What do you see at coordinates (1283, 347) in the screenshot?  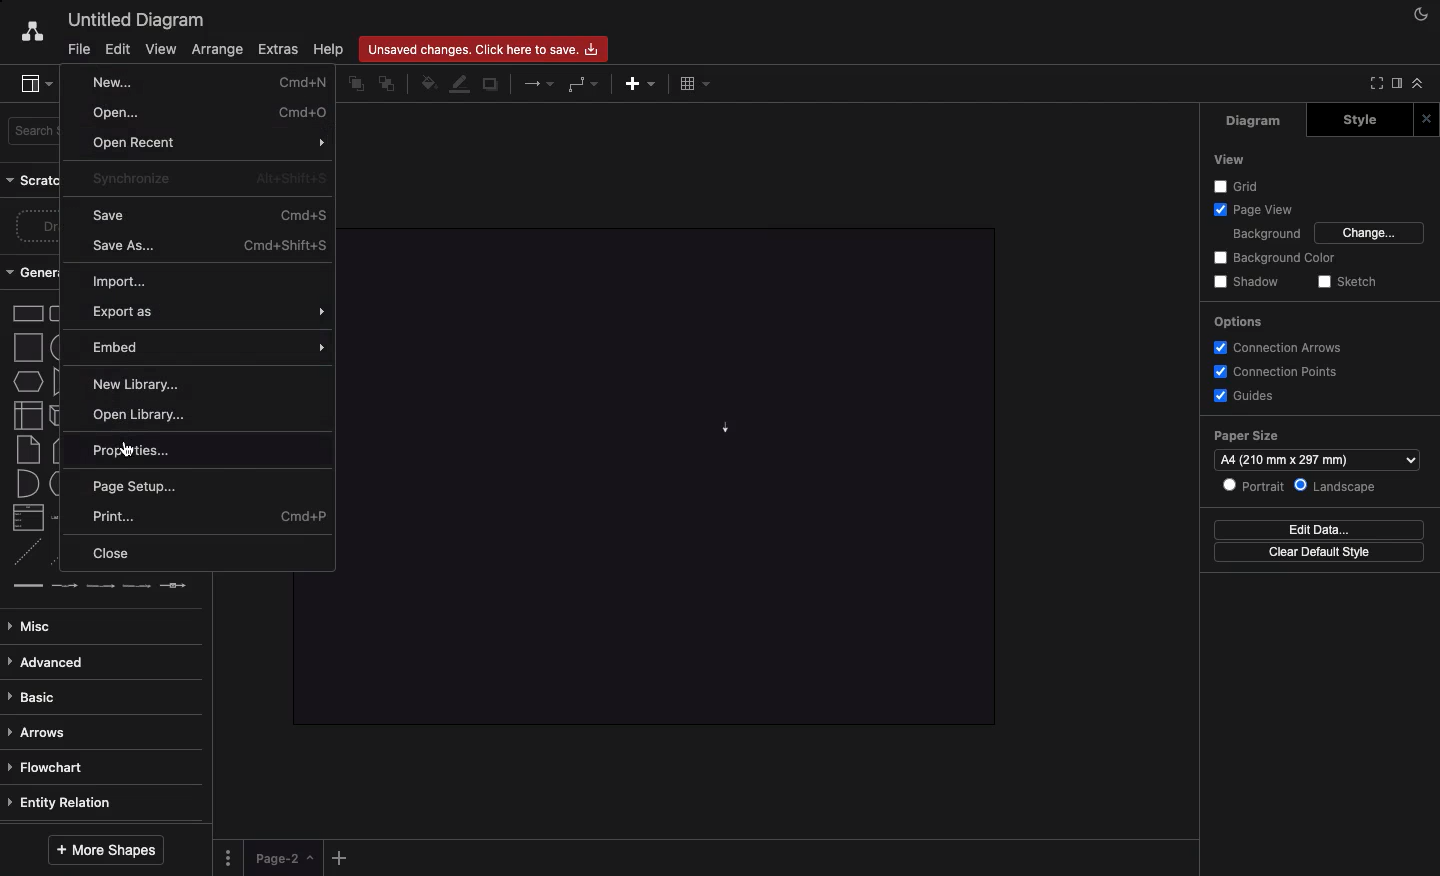 I see `Connection arrows` at bounding box center [1283, 347].